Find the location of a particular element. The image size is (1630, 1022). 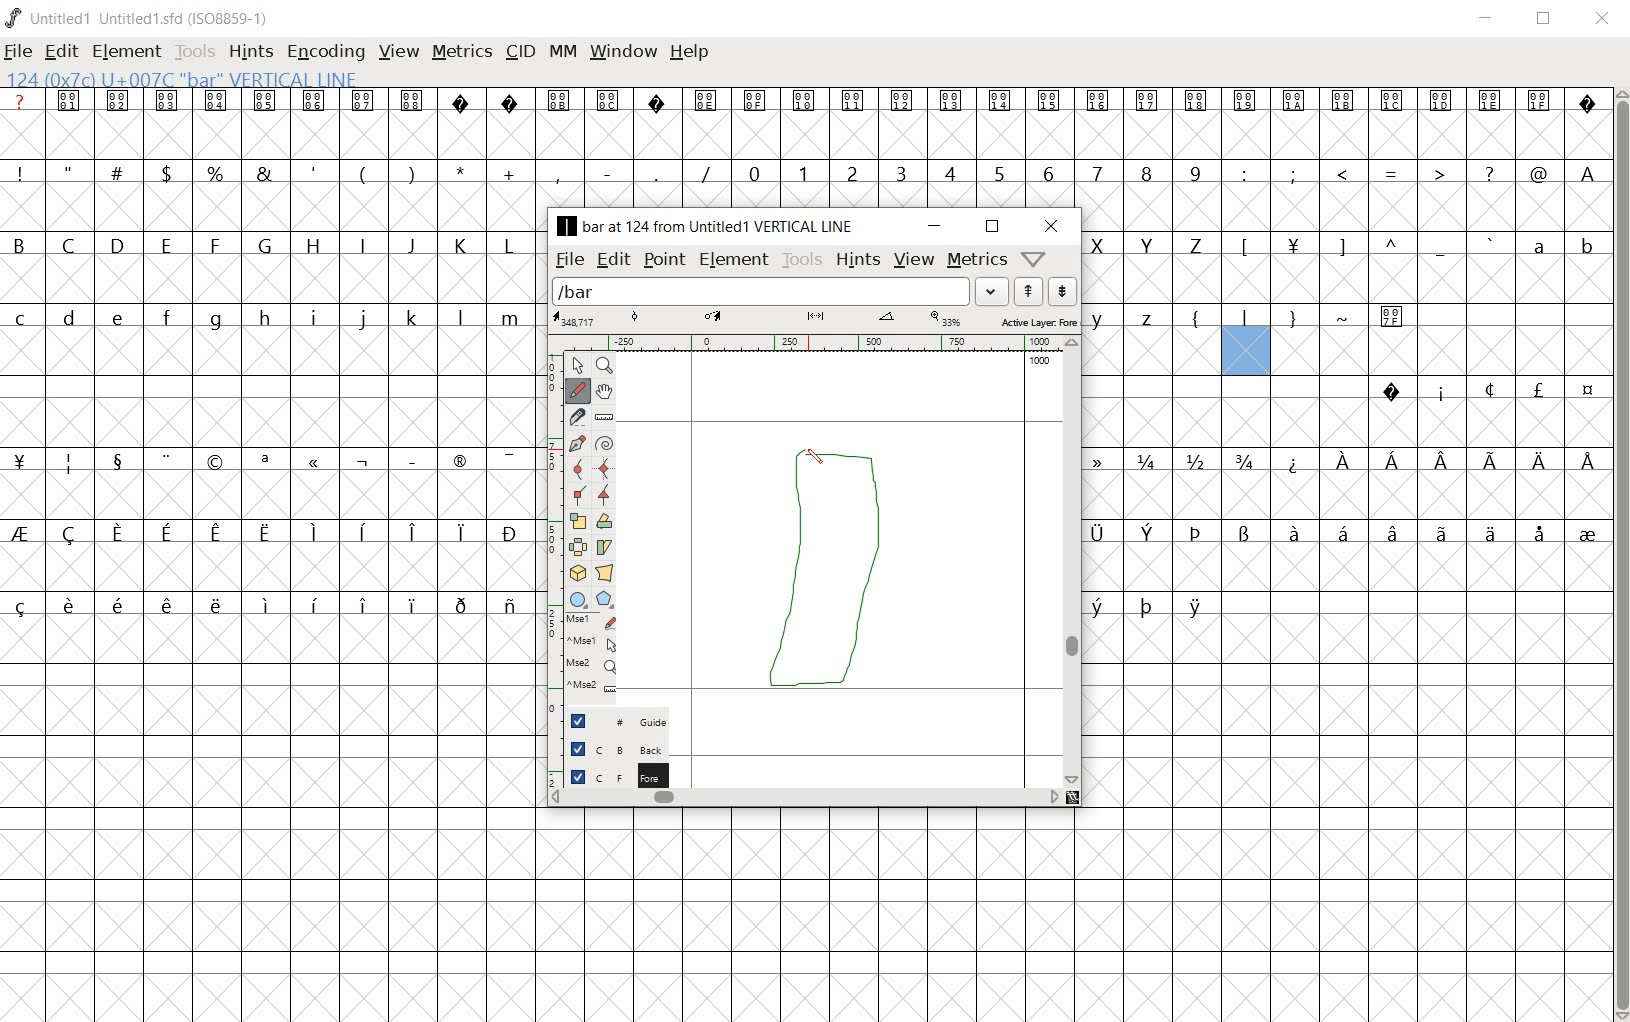

drop down menu is located at coordinates (992, 290).